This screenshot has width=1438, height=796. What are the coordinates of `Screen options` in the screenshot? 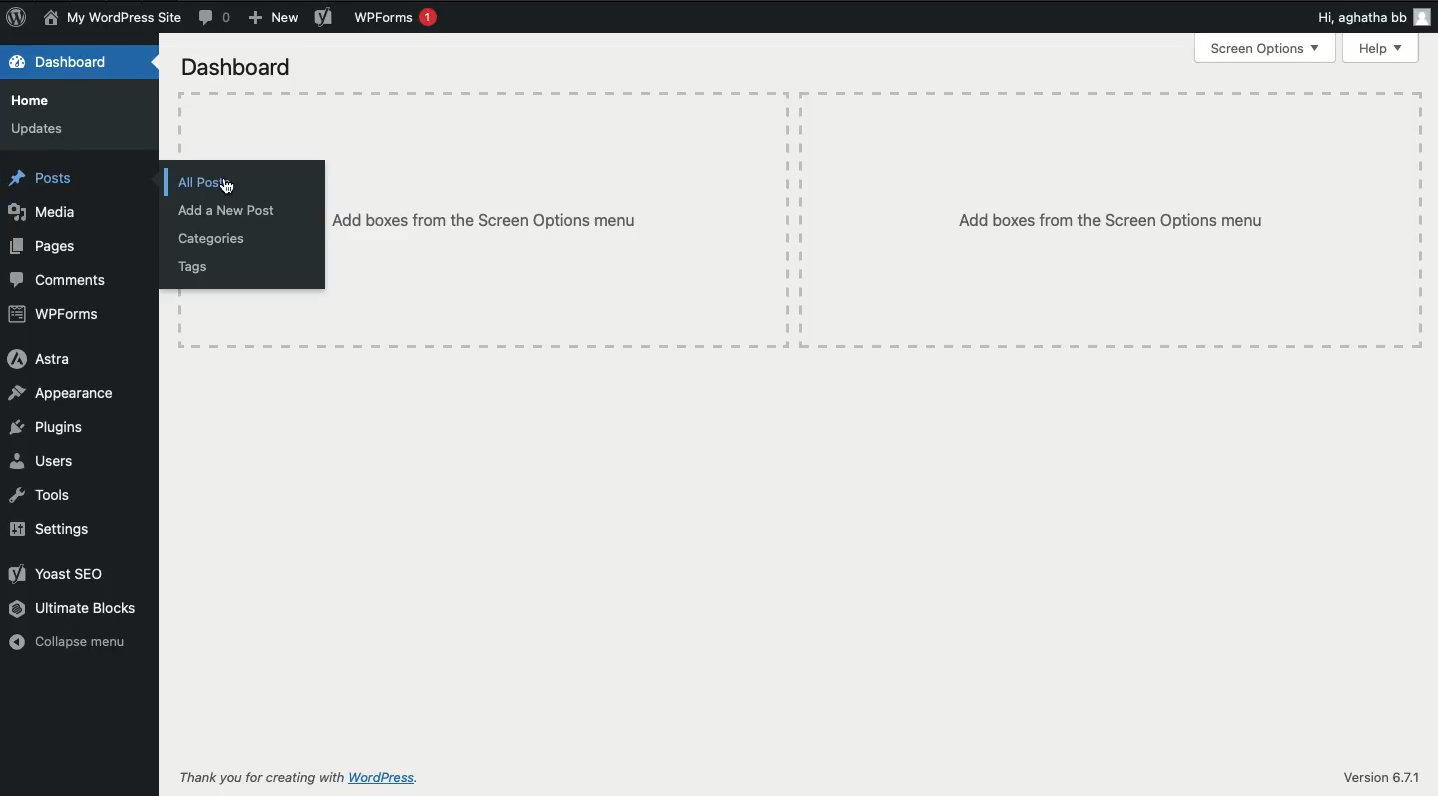 It's located at (1264, 49).